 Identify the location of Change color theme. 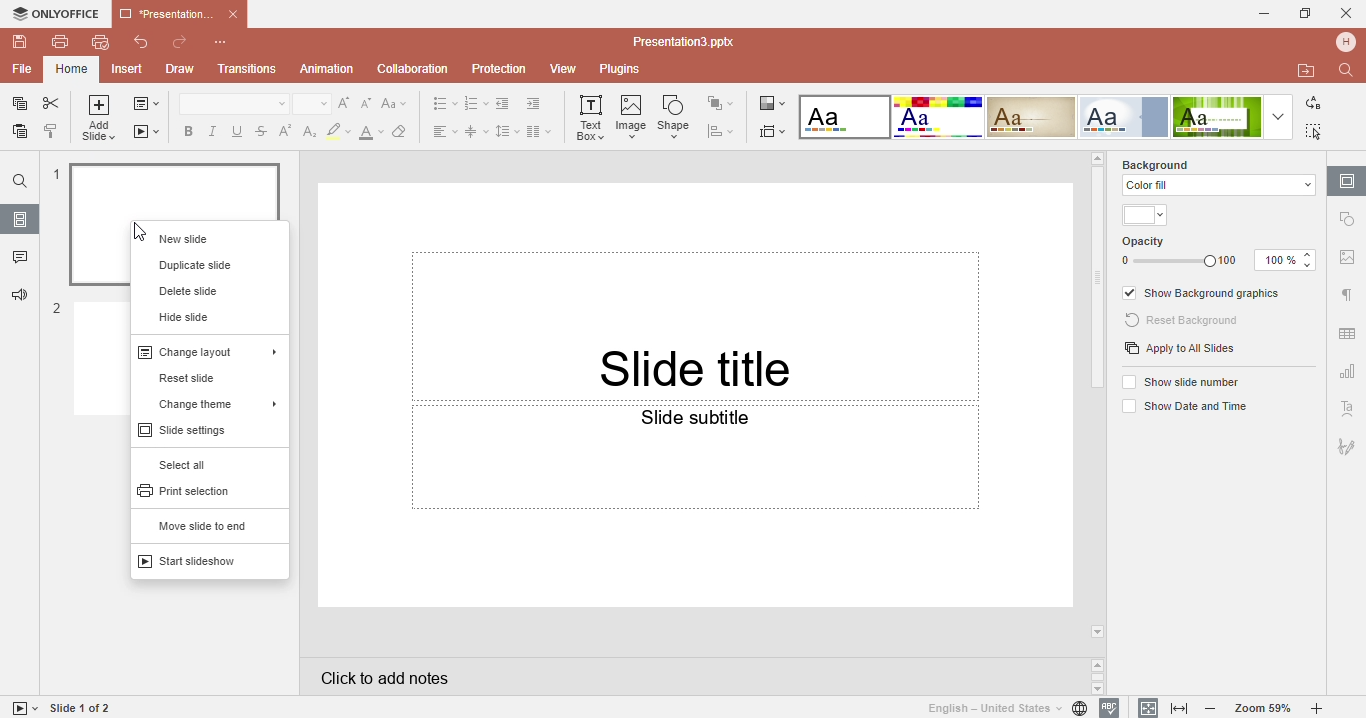
(771, 102).